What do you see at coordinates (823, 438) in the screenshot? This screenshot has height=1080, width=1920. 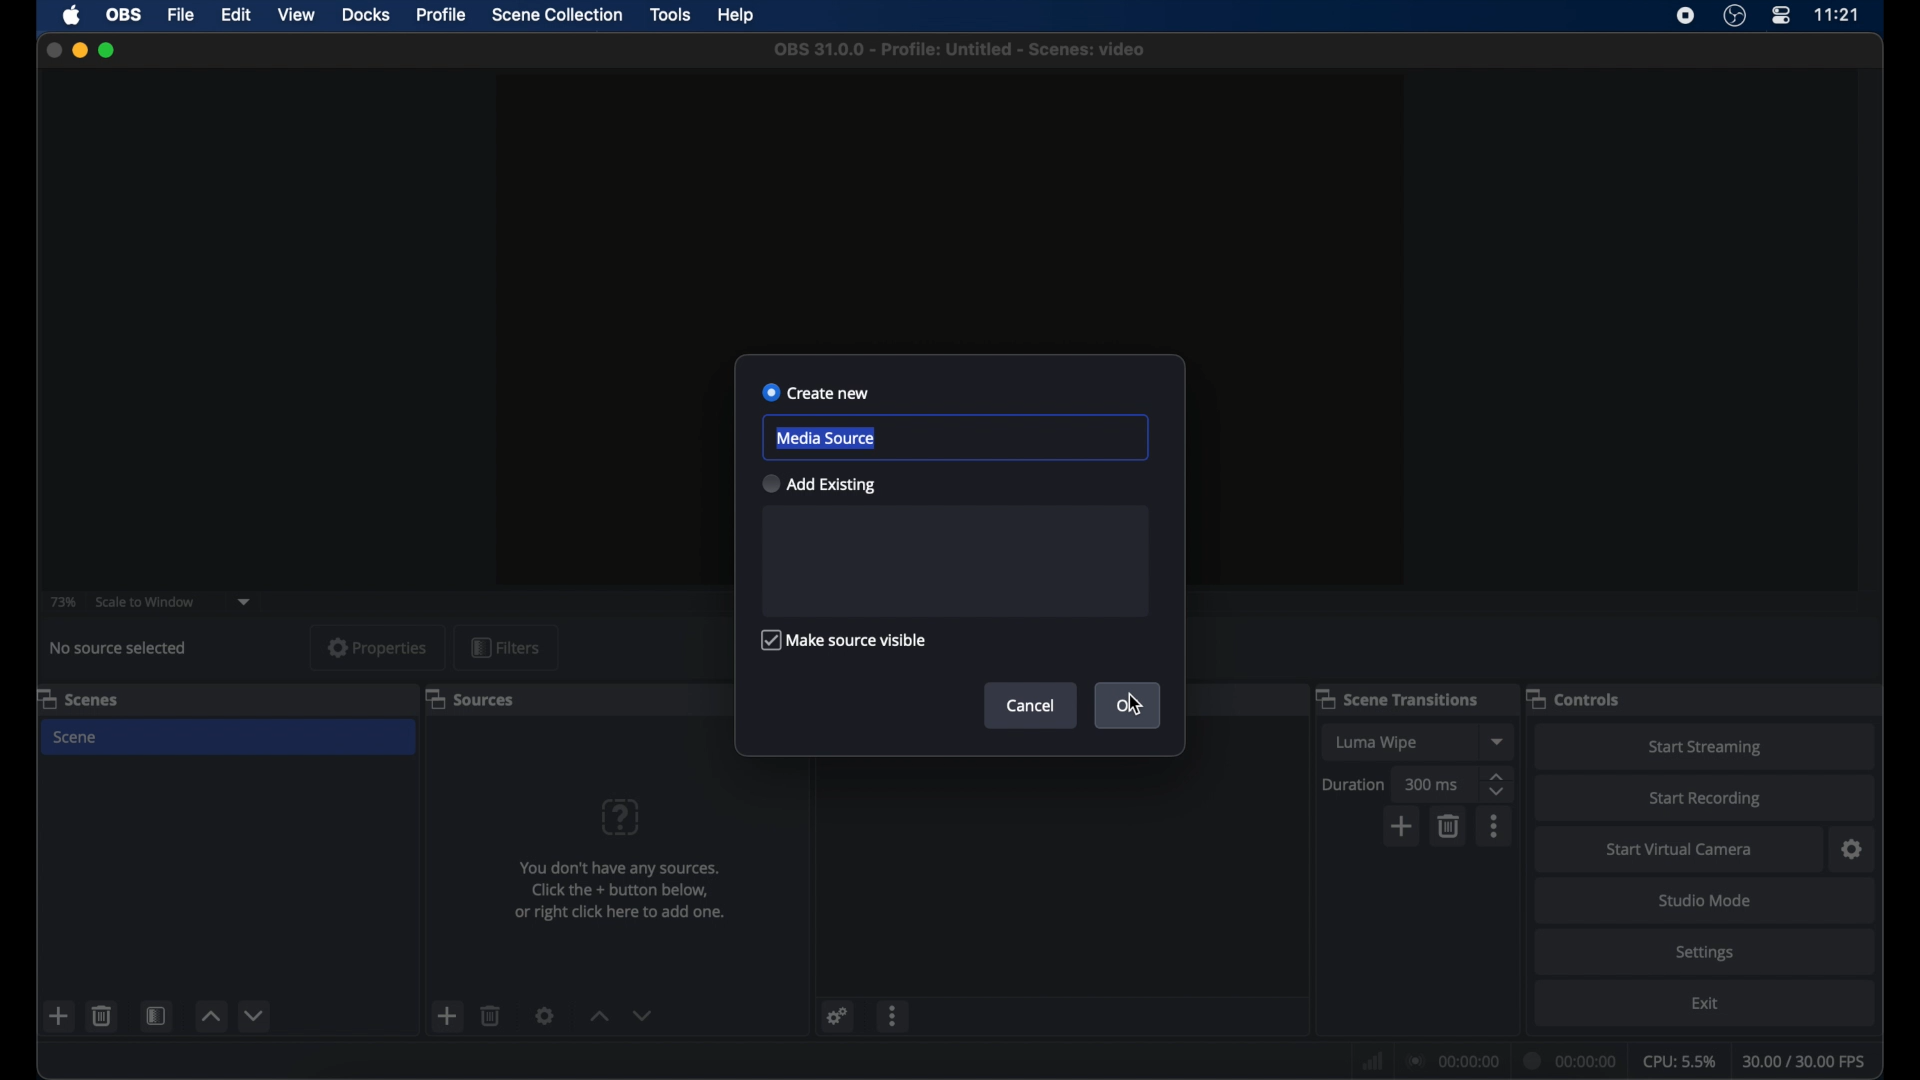 I see `media source` at bounding box center [823, 438].